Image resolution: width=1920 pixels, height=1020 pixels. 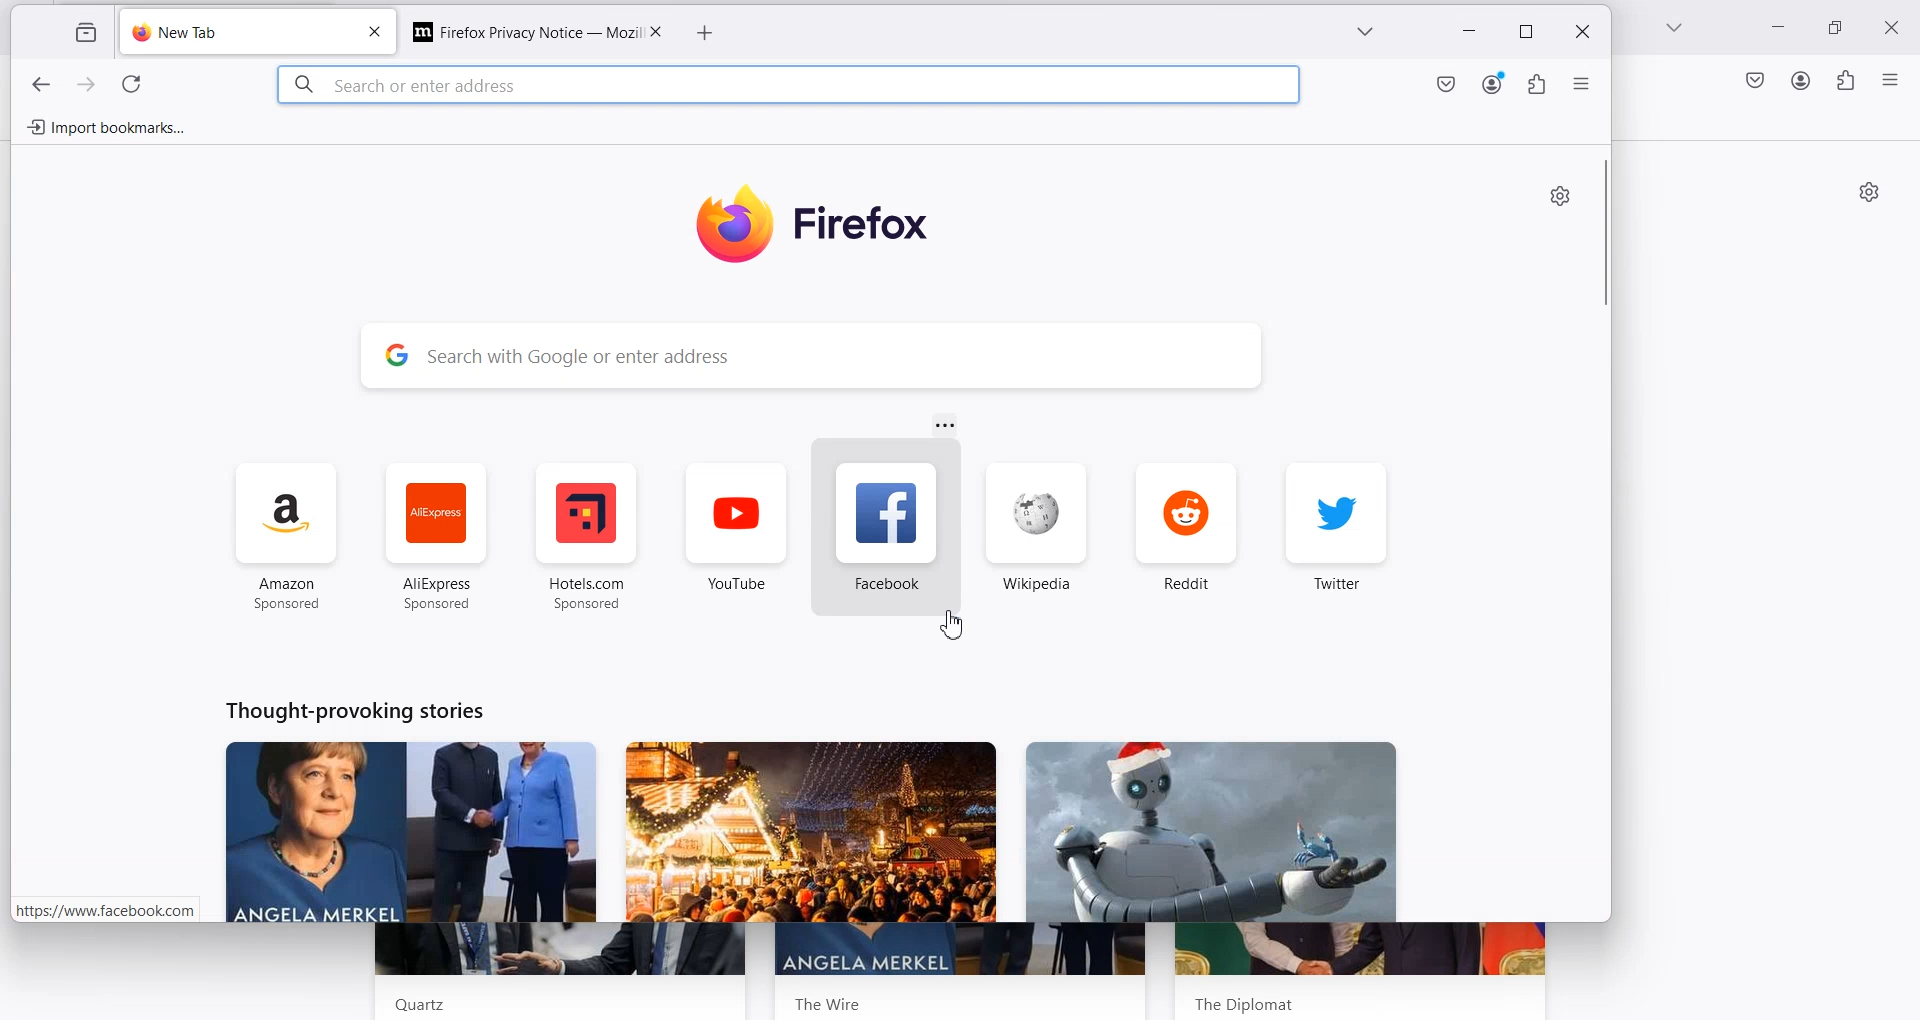 What do you see at coordinates (1190, 531) in the screenshot?
I see `redit` at bounding box center [1190, 531].